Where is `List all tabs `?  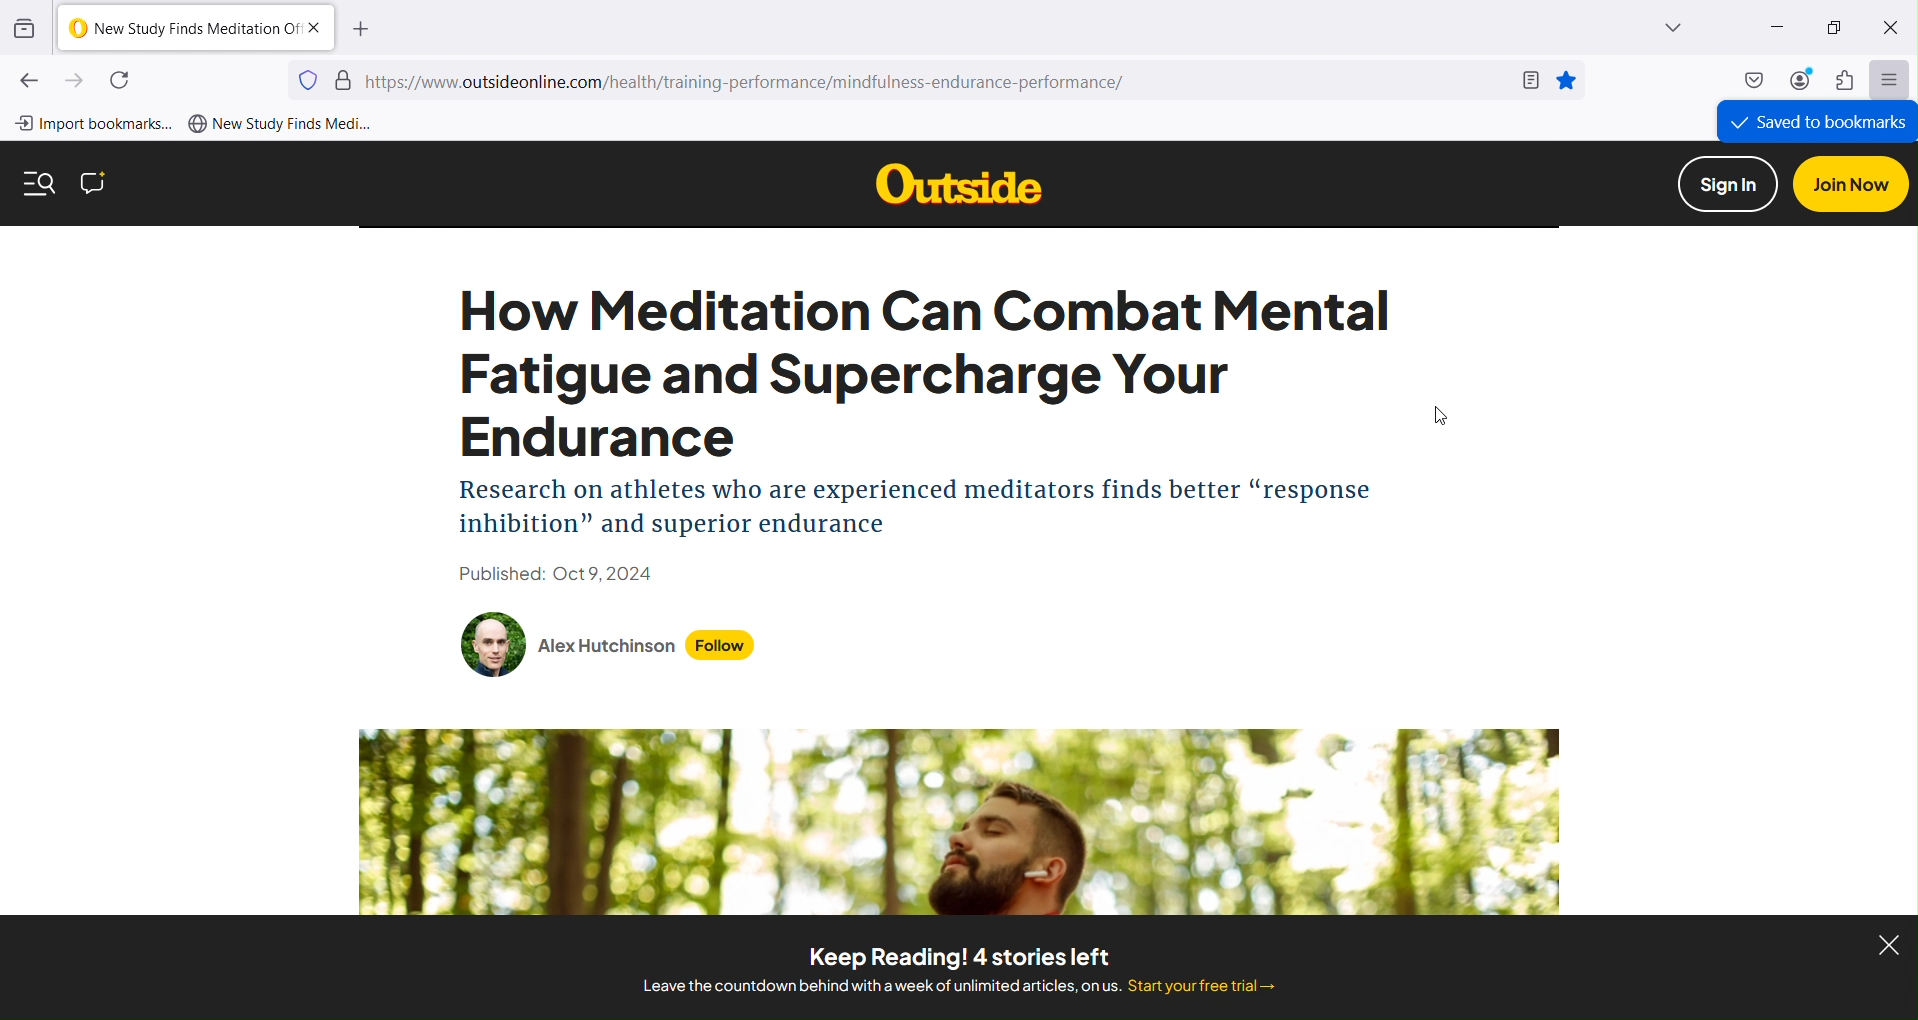 List all tabs  is located at coordinates (1646, 28).